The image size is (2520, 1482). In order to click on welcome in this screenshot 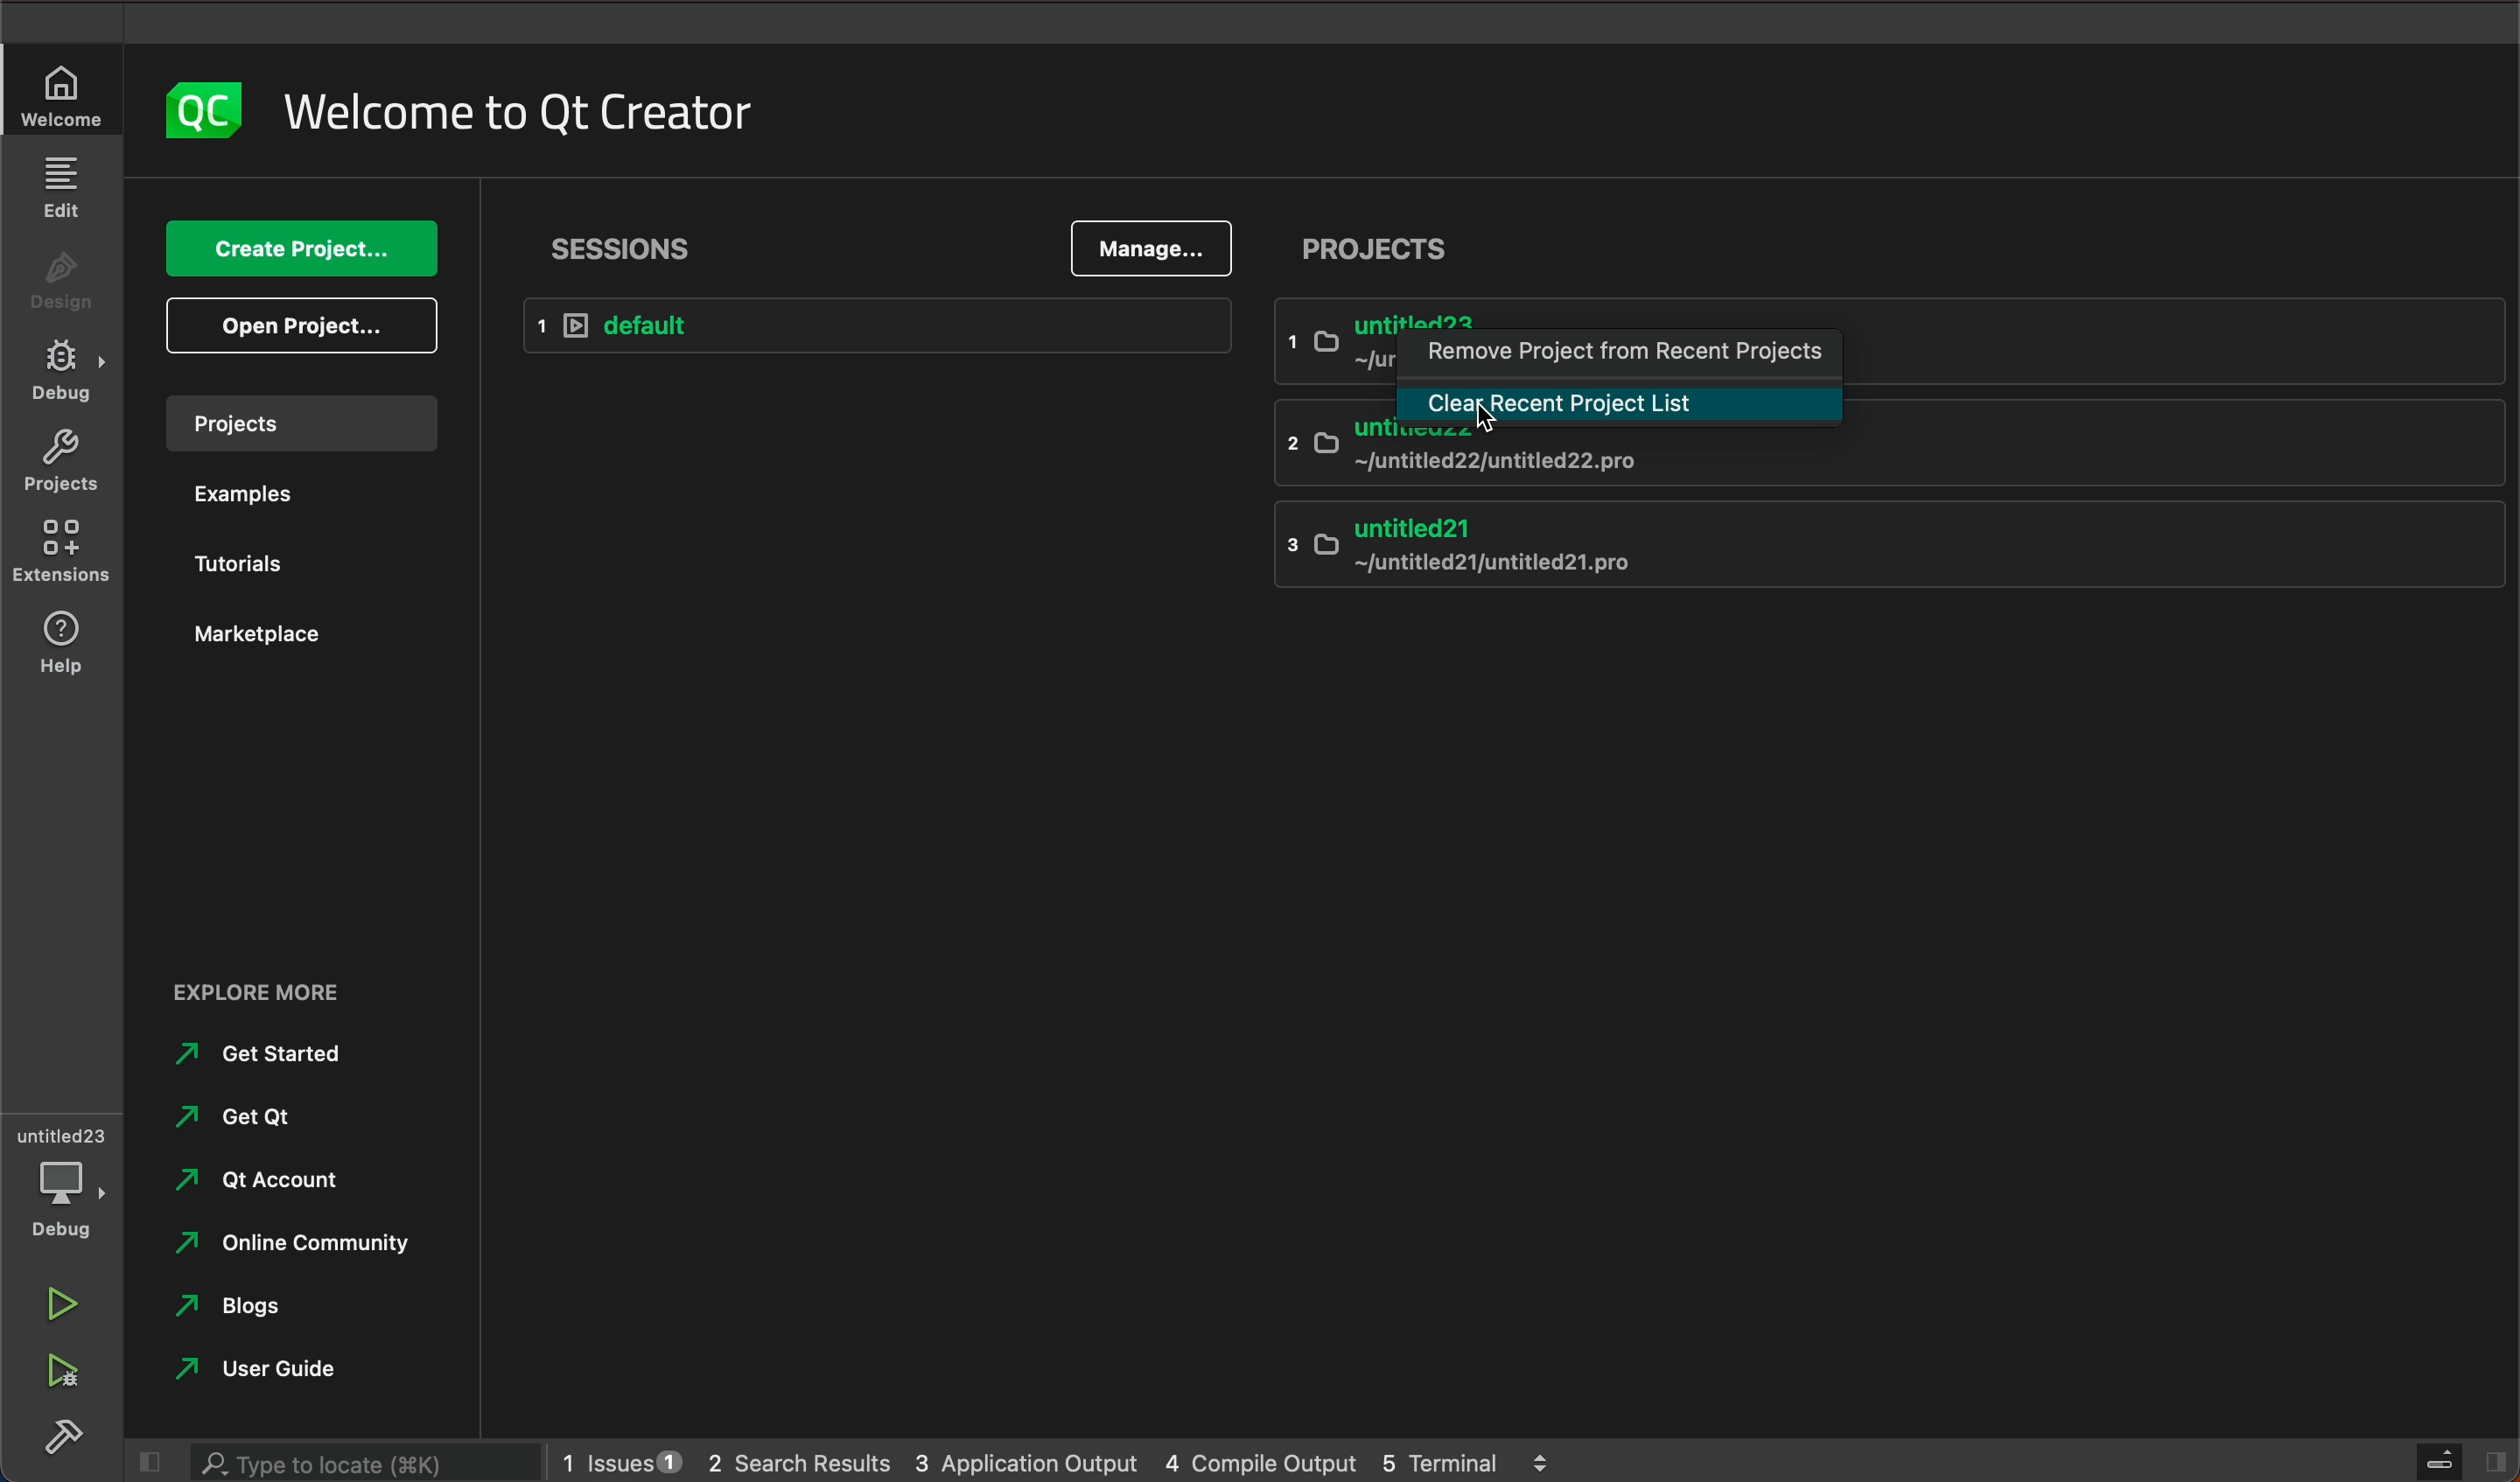, I will do `click(525, 120)`.